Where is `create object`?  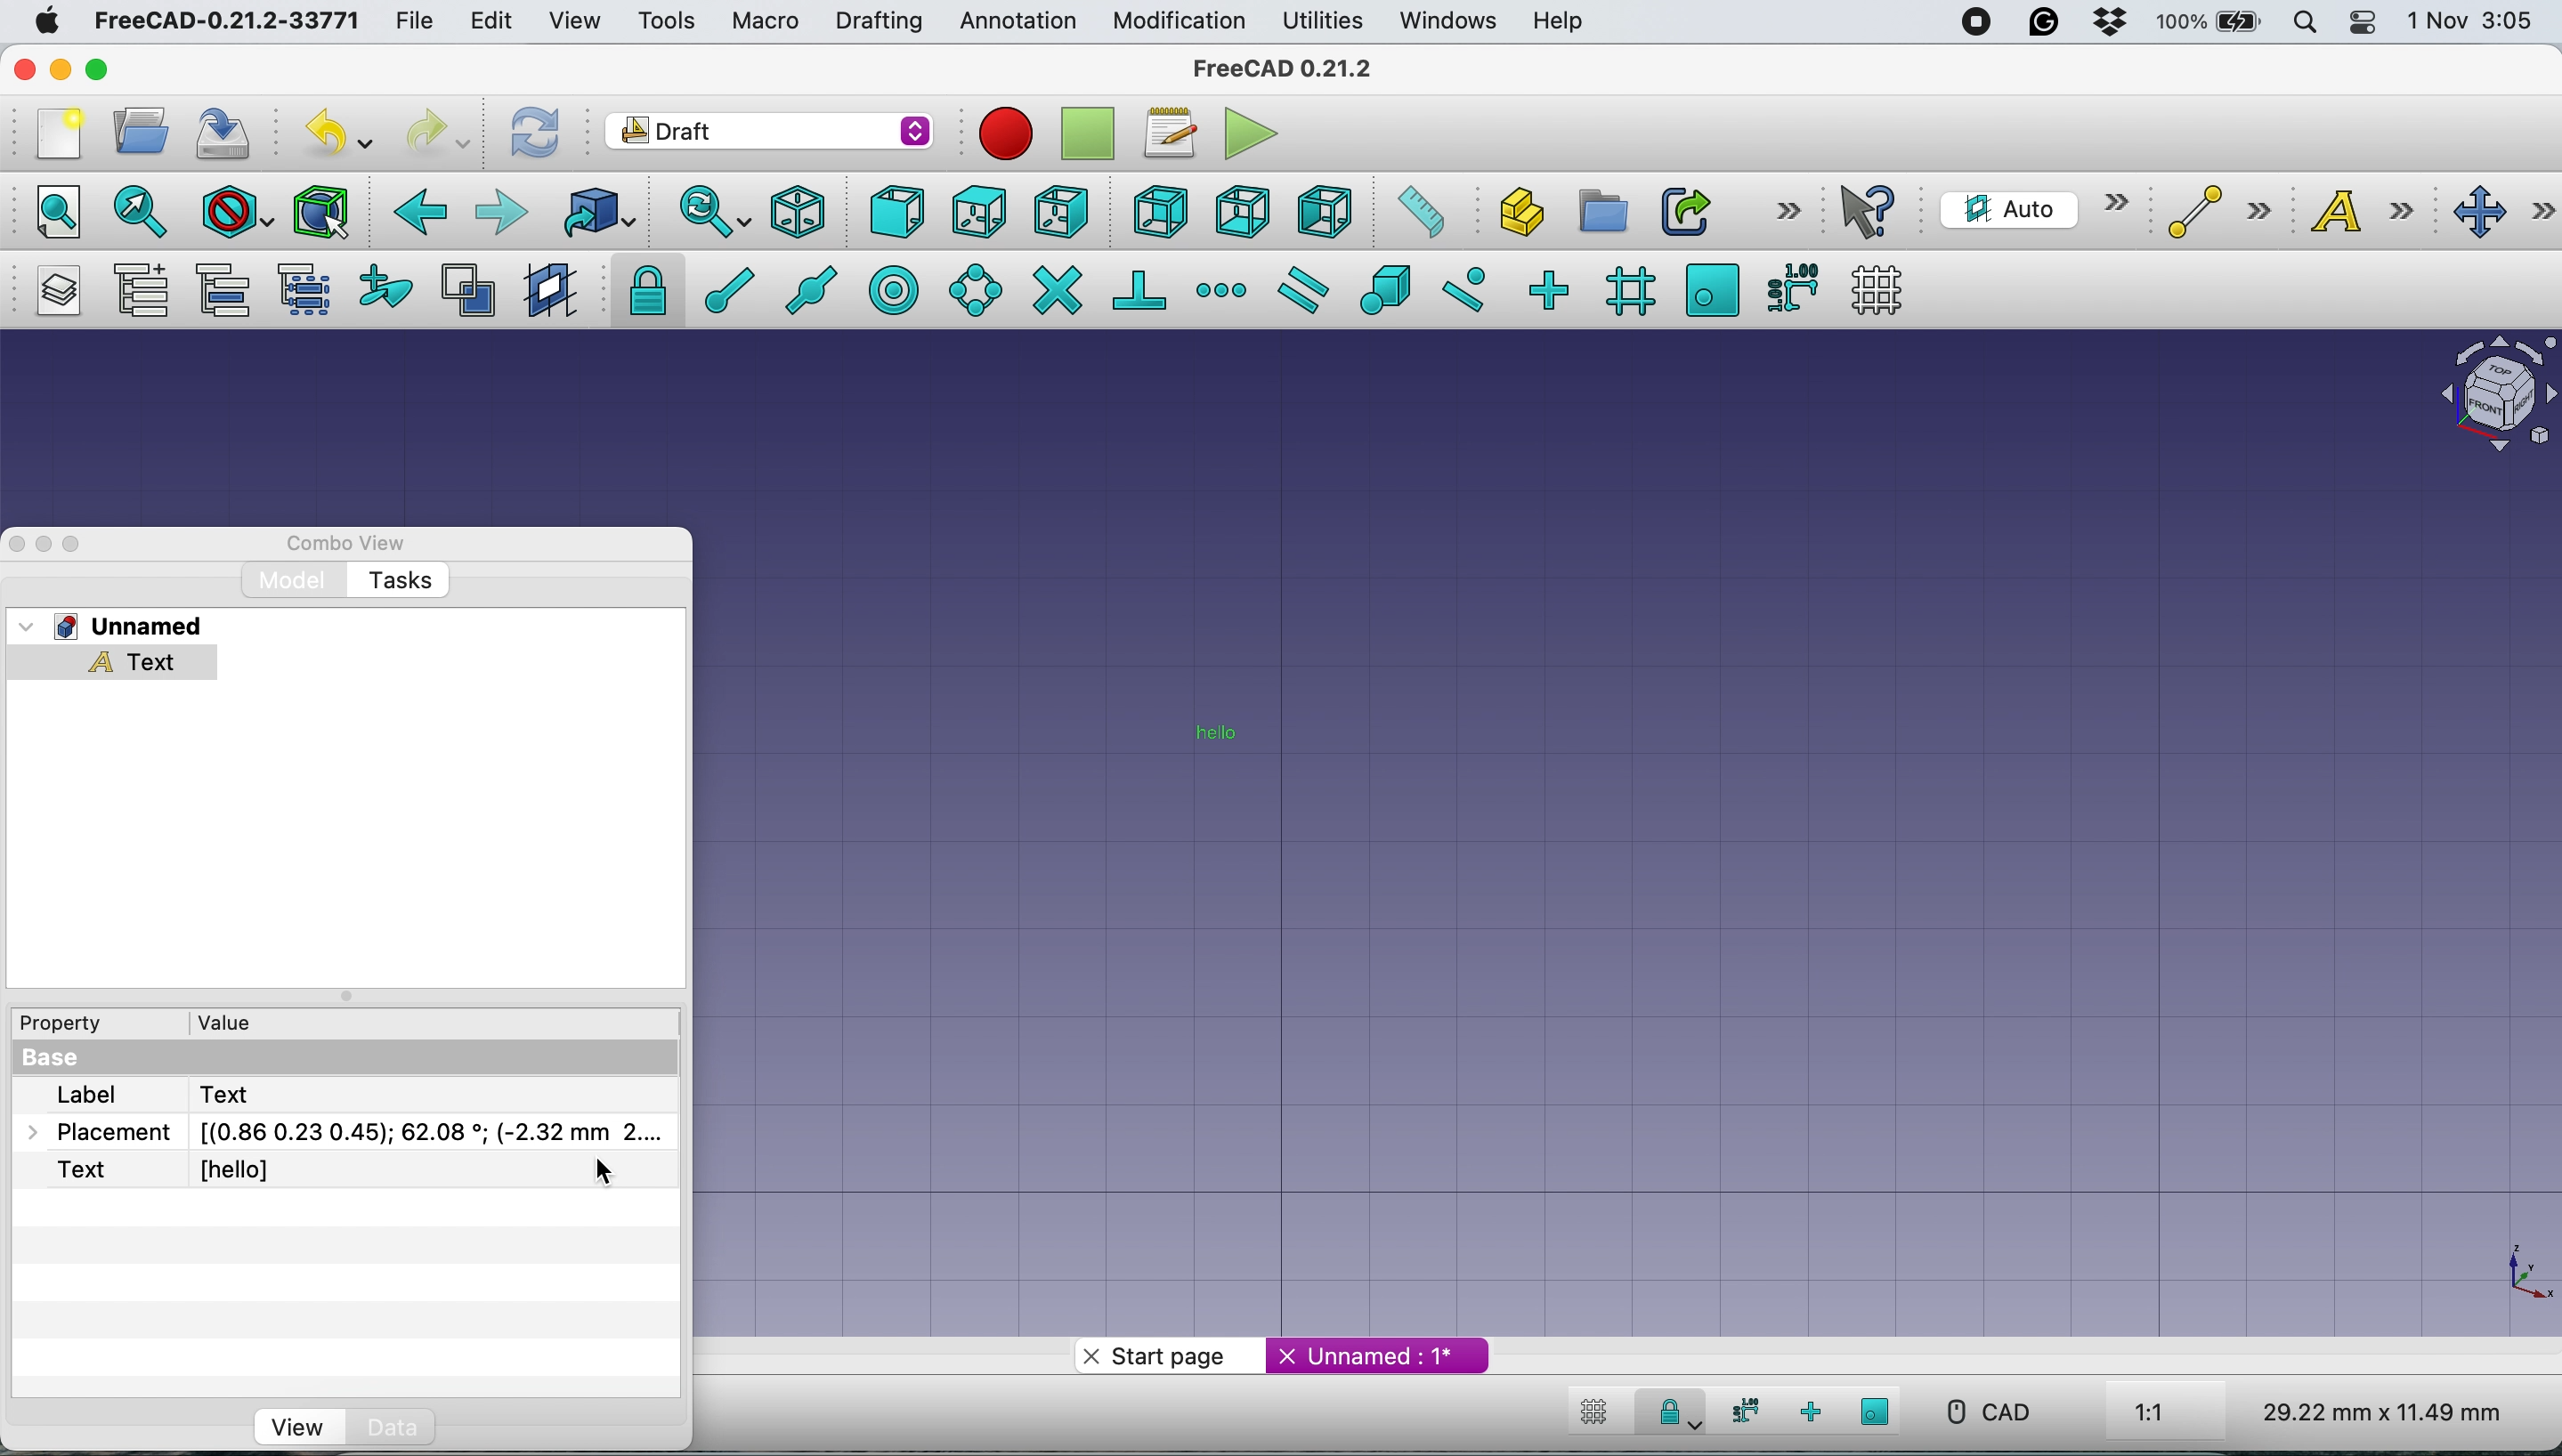 create object is located at coordinates (1507, 211).